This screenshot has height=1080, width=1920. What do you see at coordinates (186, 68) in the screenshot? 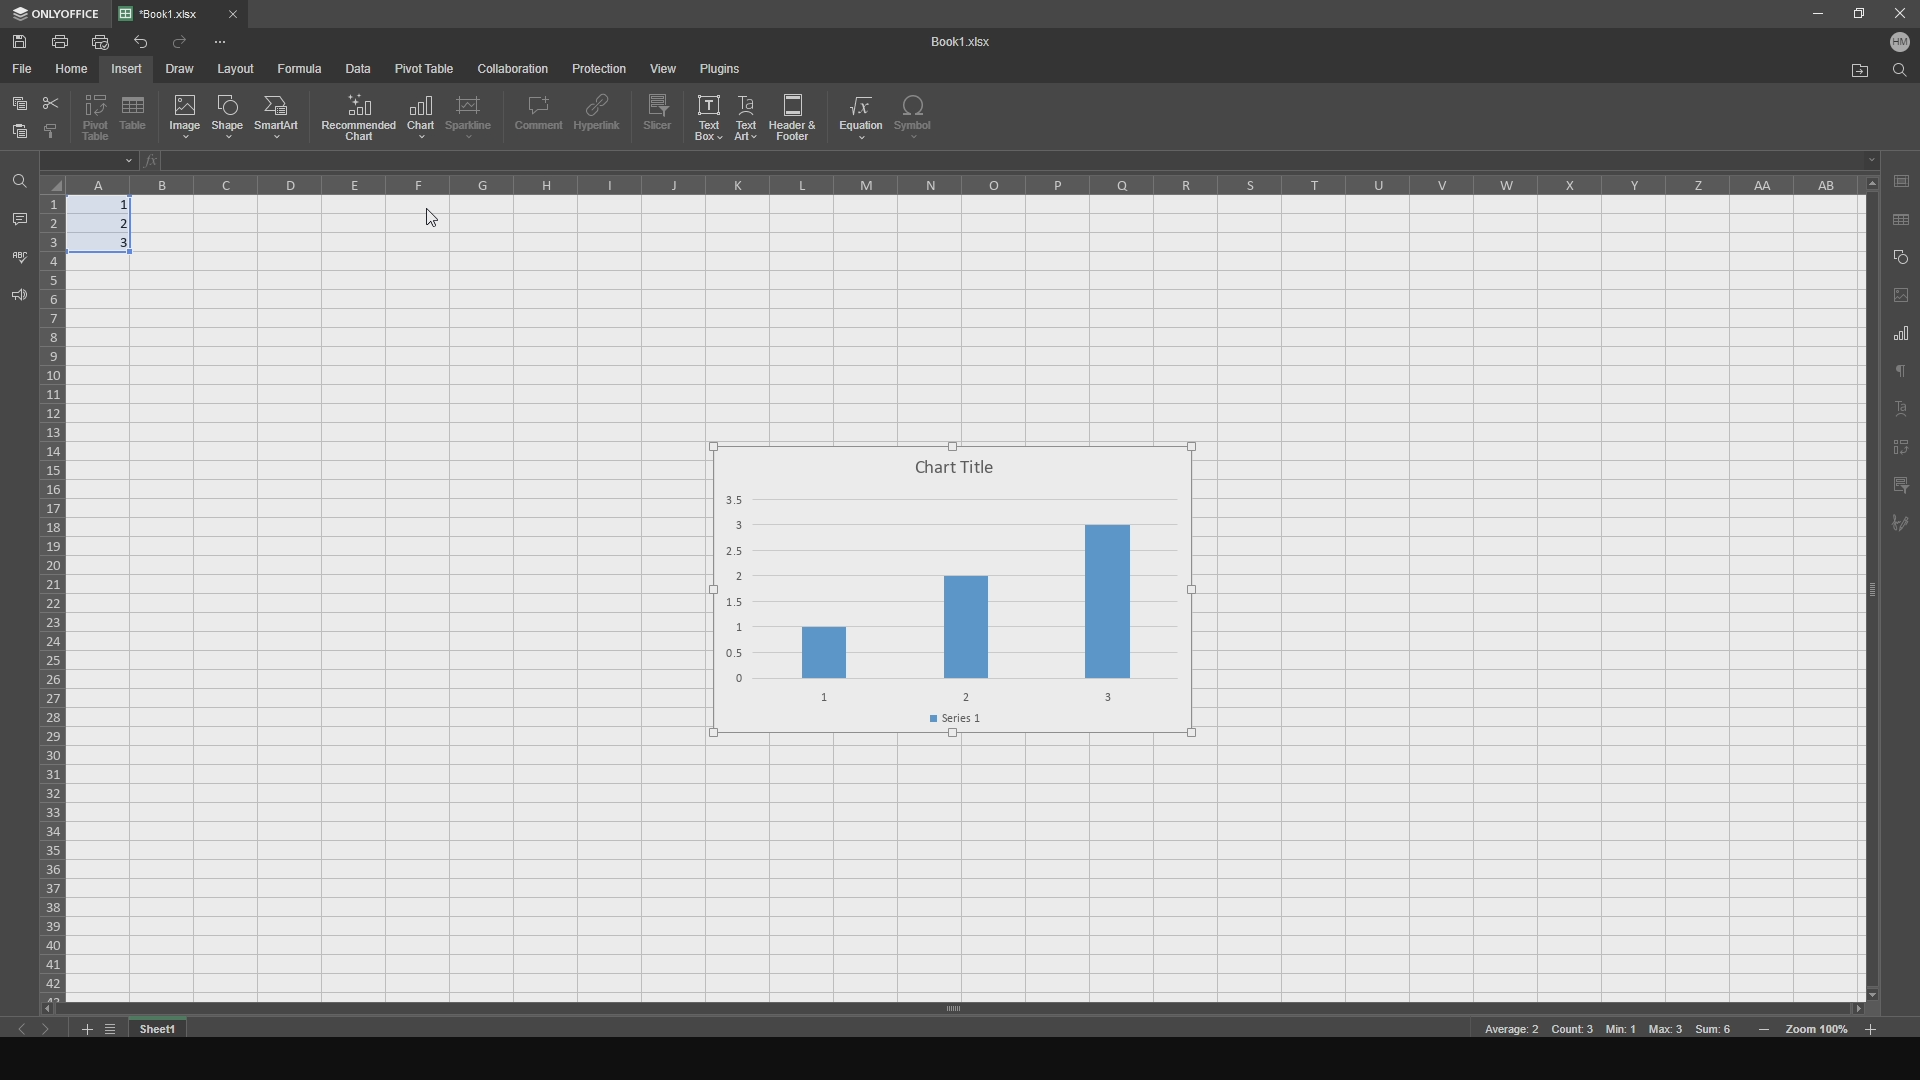
I see `draw` at bounding box center [186, 68].